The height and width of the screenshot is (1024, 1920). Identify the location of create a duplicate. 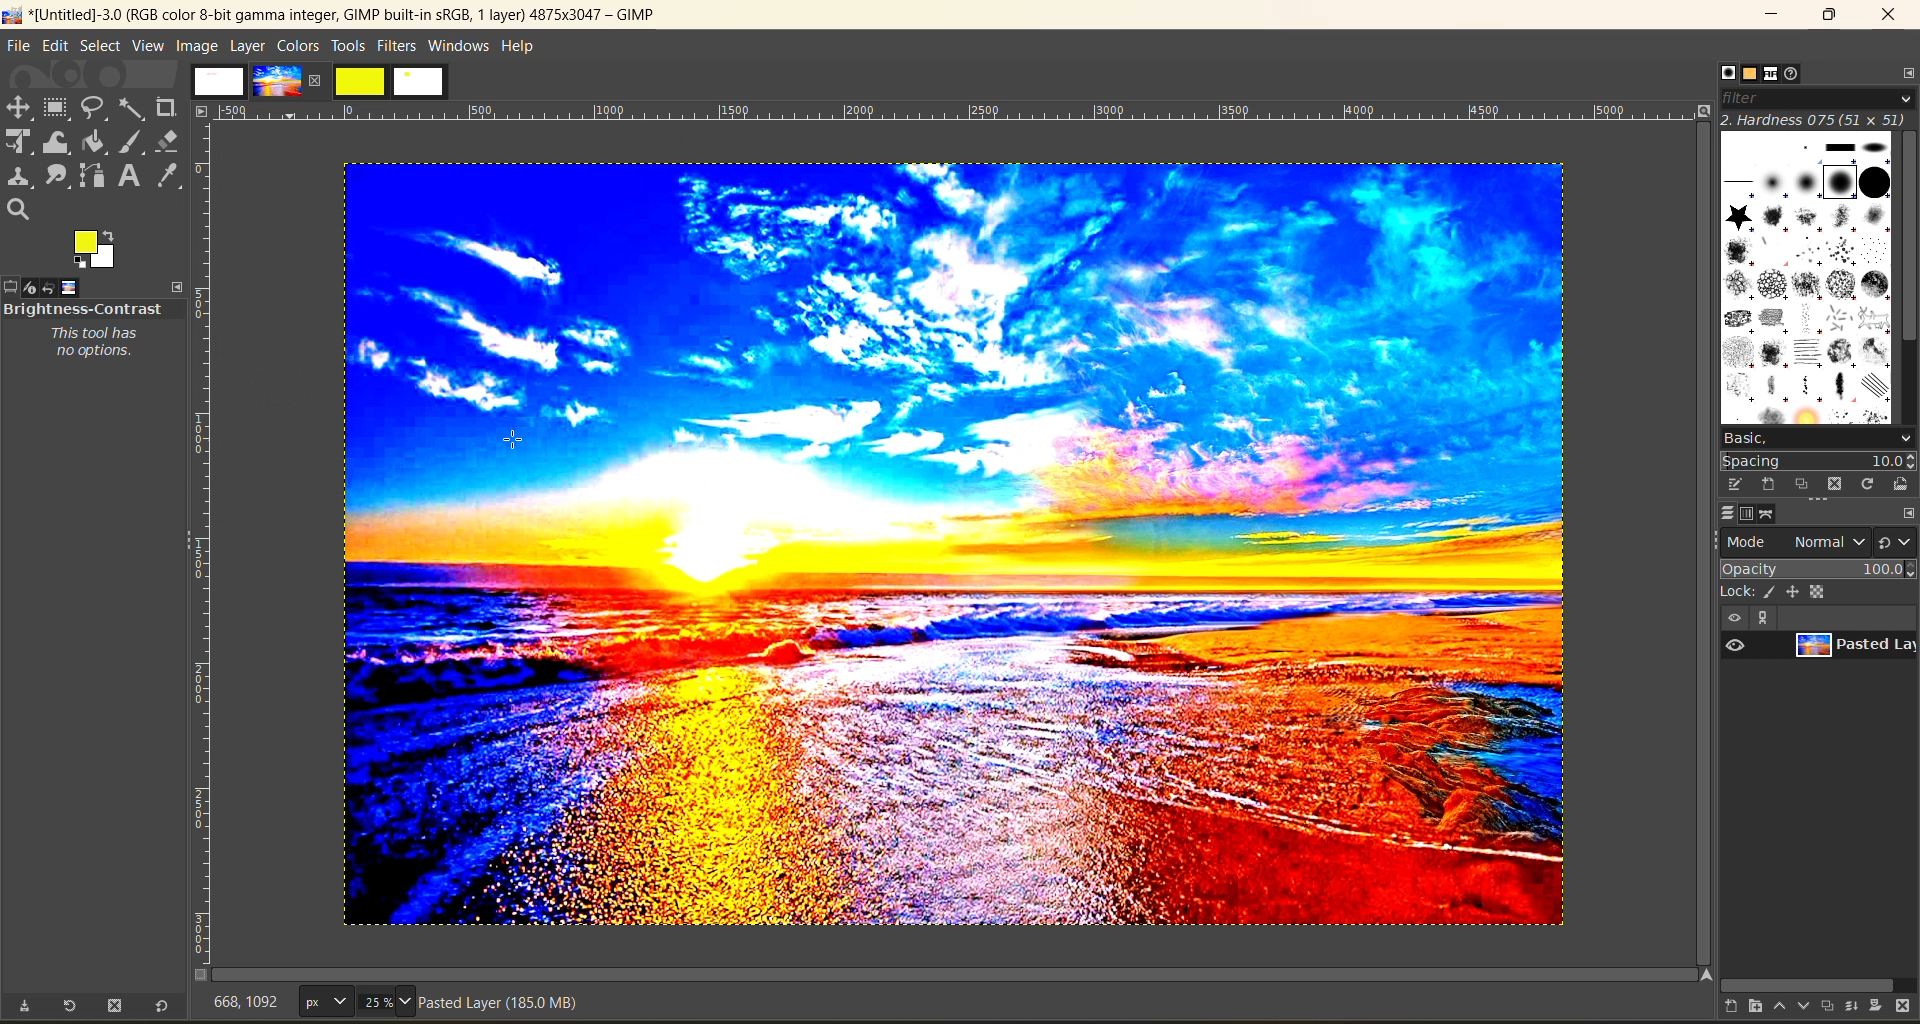
(1831, 1005).